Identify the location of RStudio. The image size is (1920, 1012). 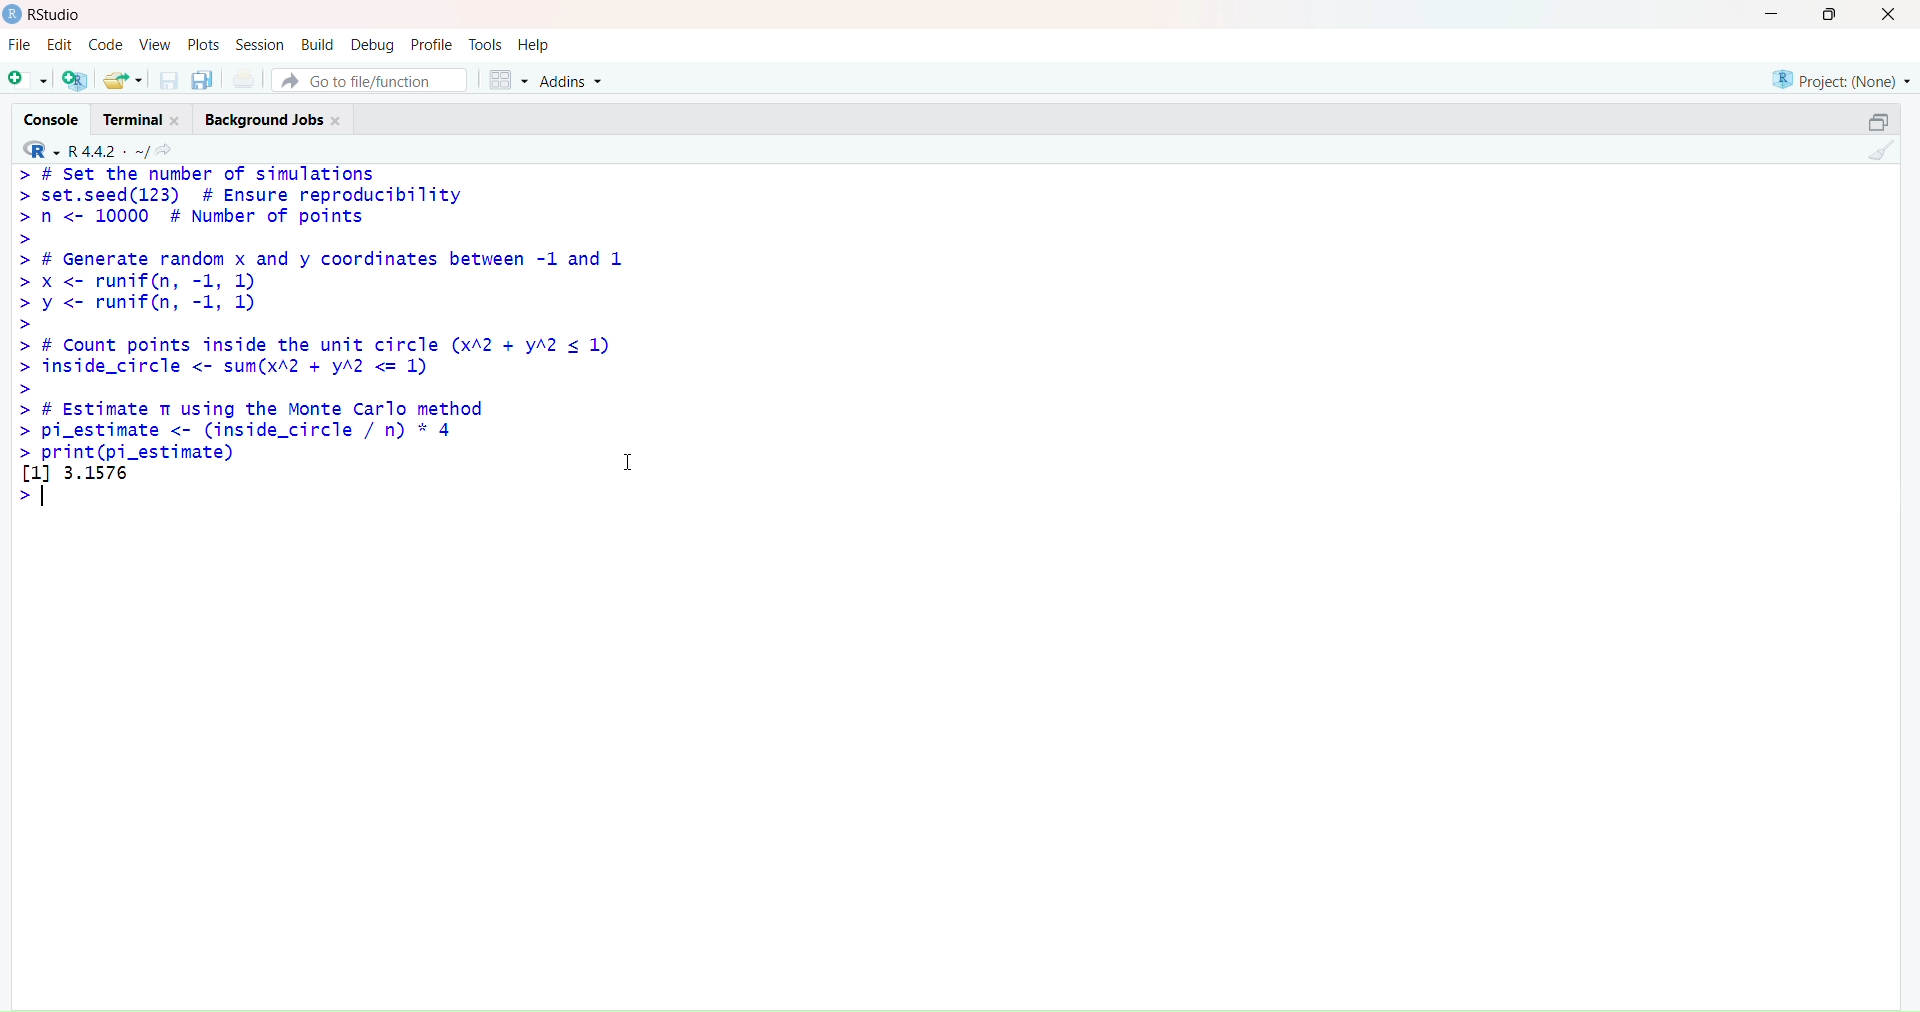
(49, 17).